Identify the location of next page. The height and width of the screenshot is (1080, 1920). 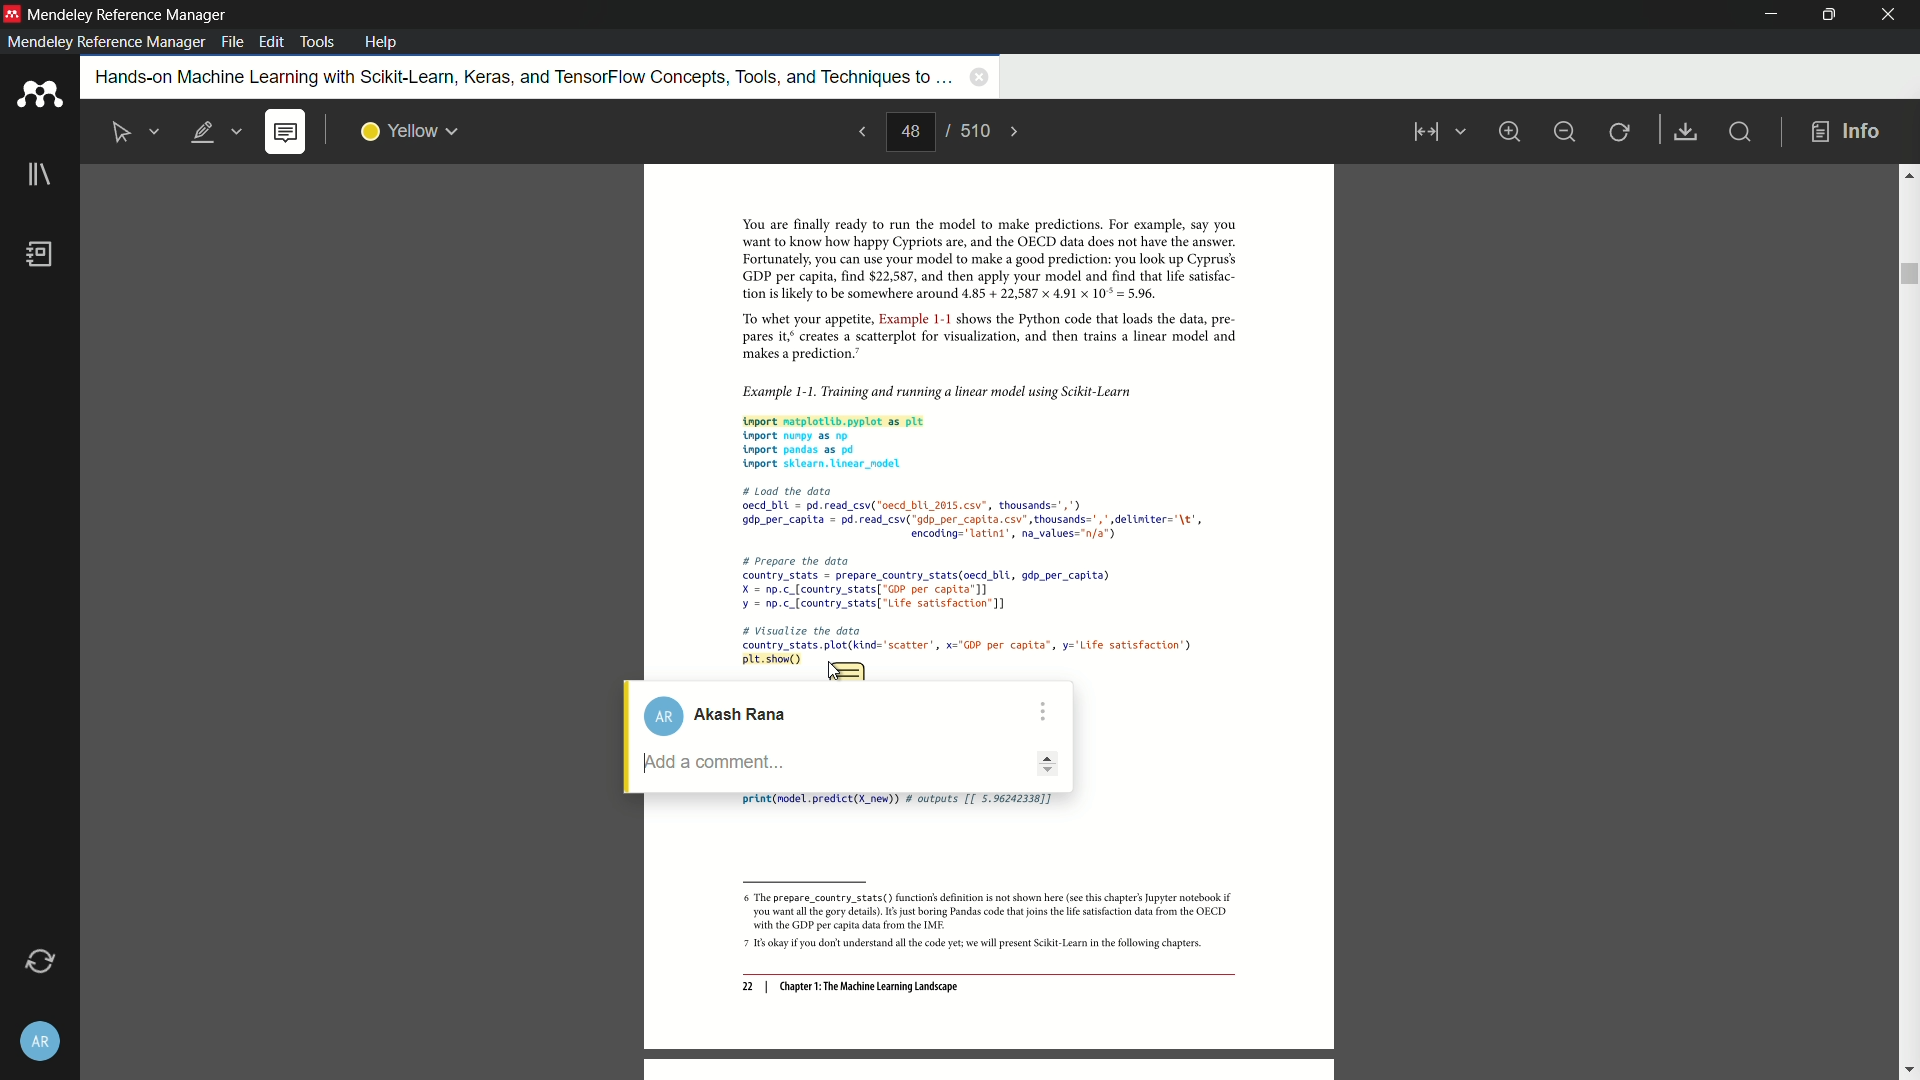
(1016, 132).